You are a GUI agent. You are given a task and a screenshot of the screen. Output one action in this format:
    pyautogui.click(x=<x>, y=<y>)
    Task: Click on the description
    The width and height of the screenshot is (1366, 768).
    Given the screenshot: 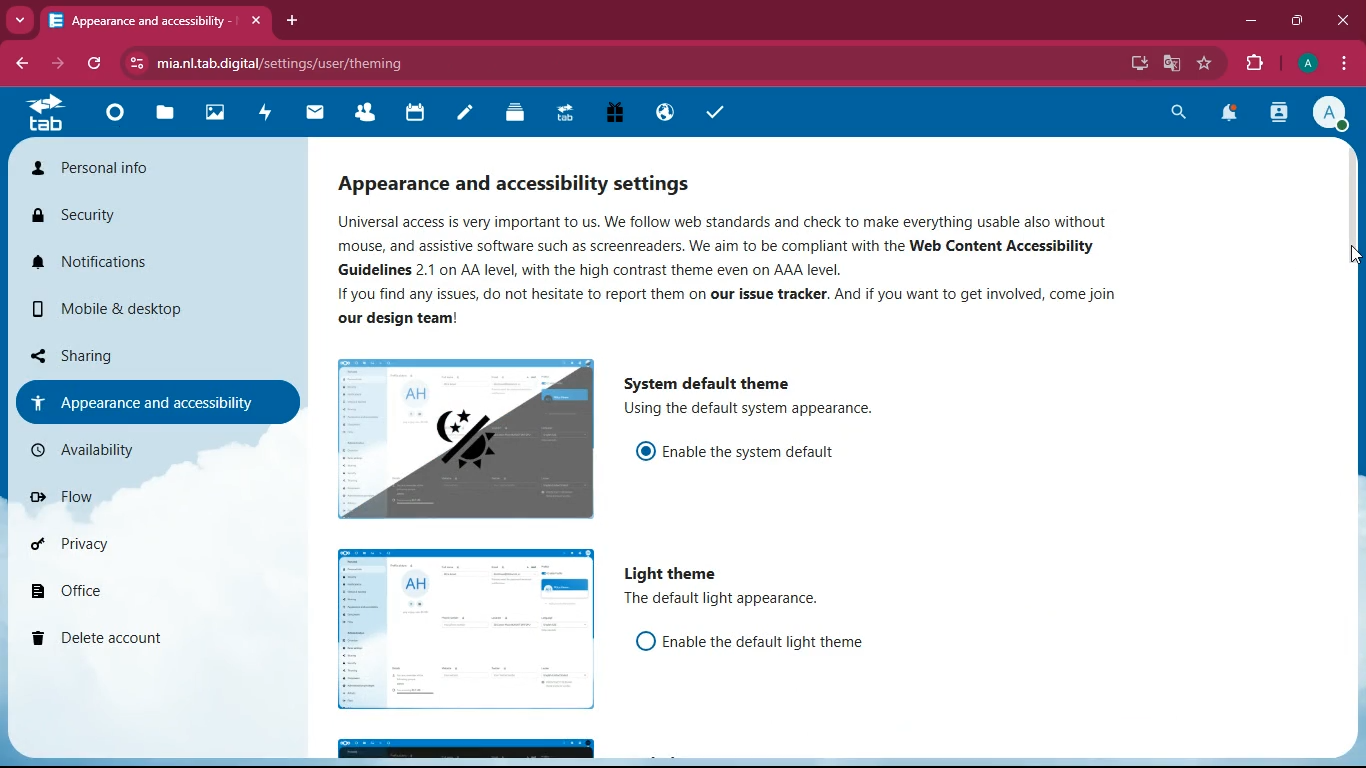 What is the action you would take?
    pyautogui.click(x=725, y=600)
    